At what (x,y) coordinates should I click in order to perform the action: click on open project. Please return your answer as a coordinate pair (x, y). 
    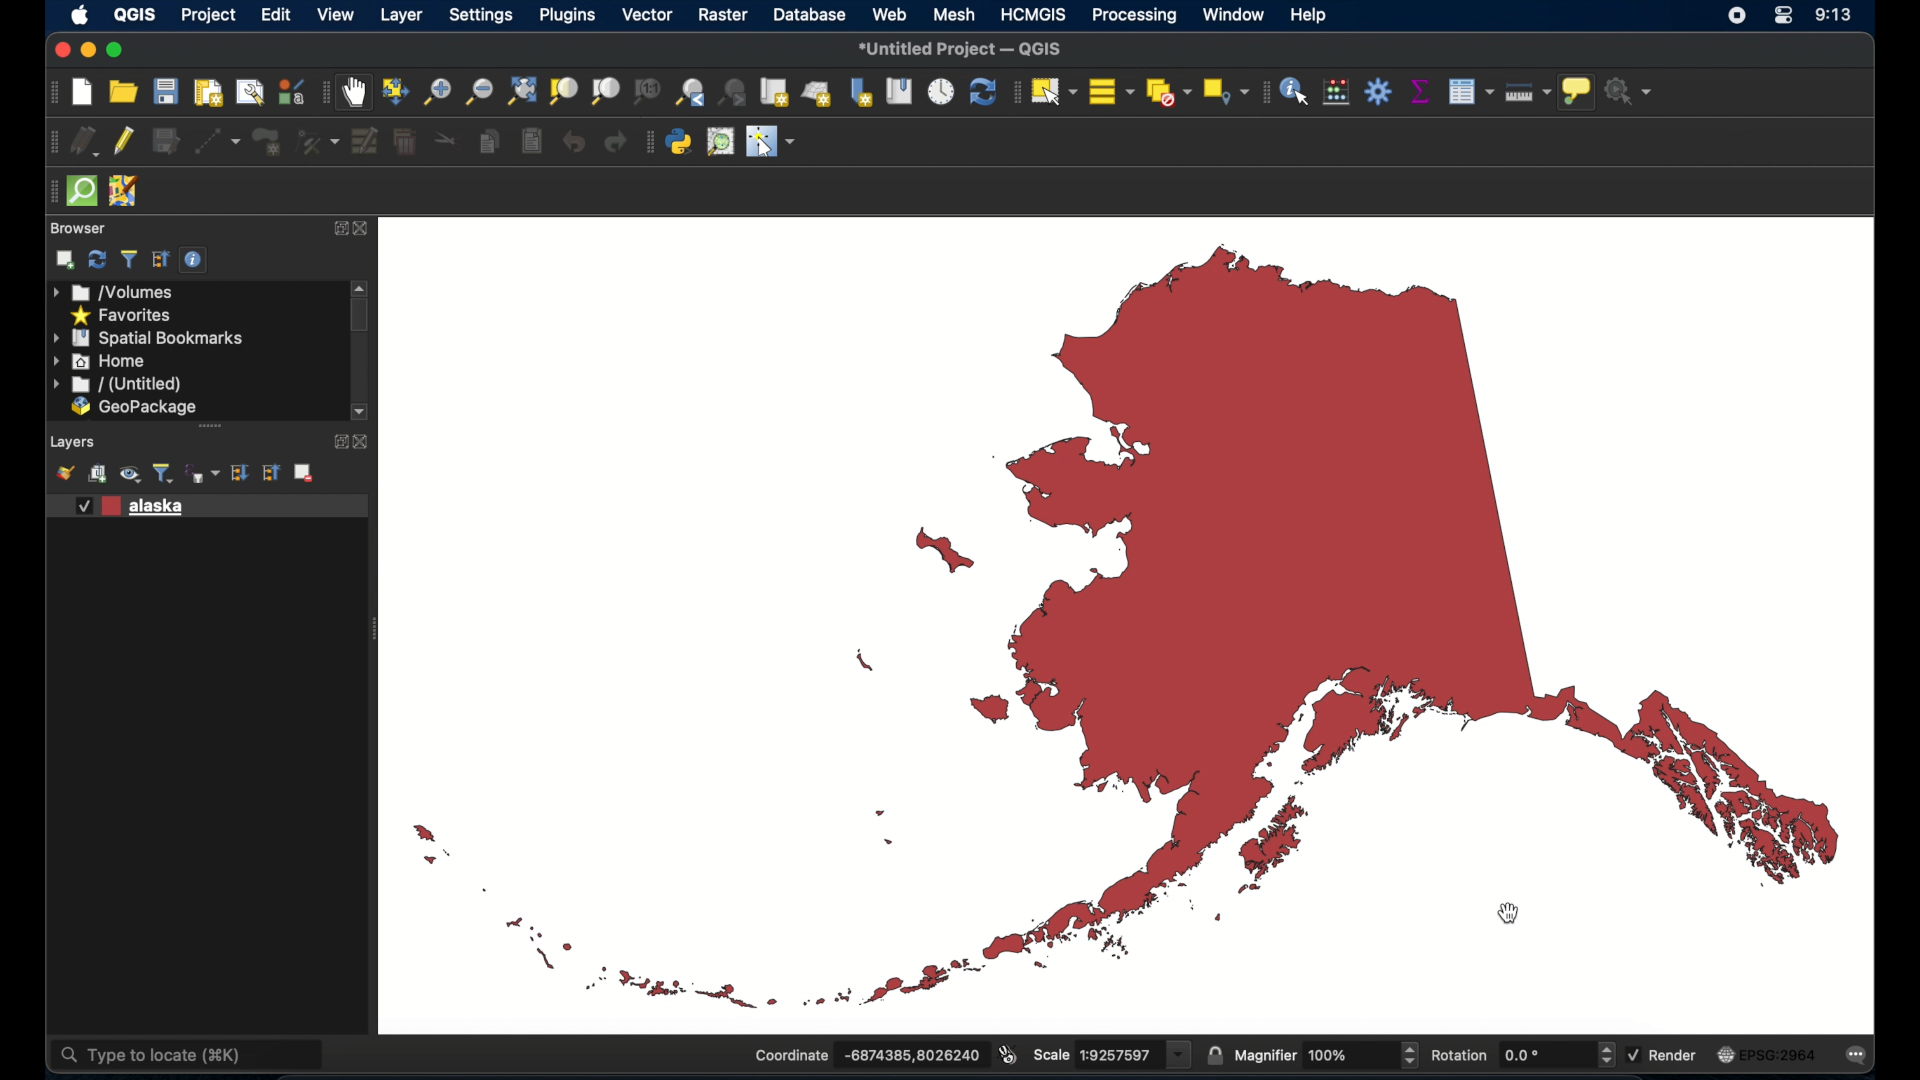
    Looking at the image, I should click on (123, 92).